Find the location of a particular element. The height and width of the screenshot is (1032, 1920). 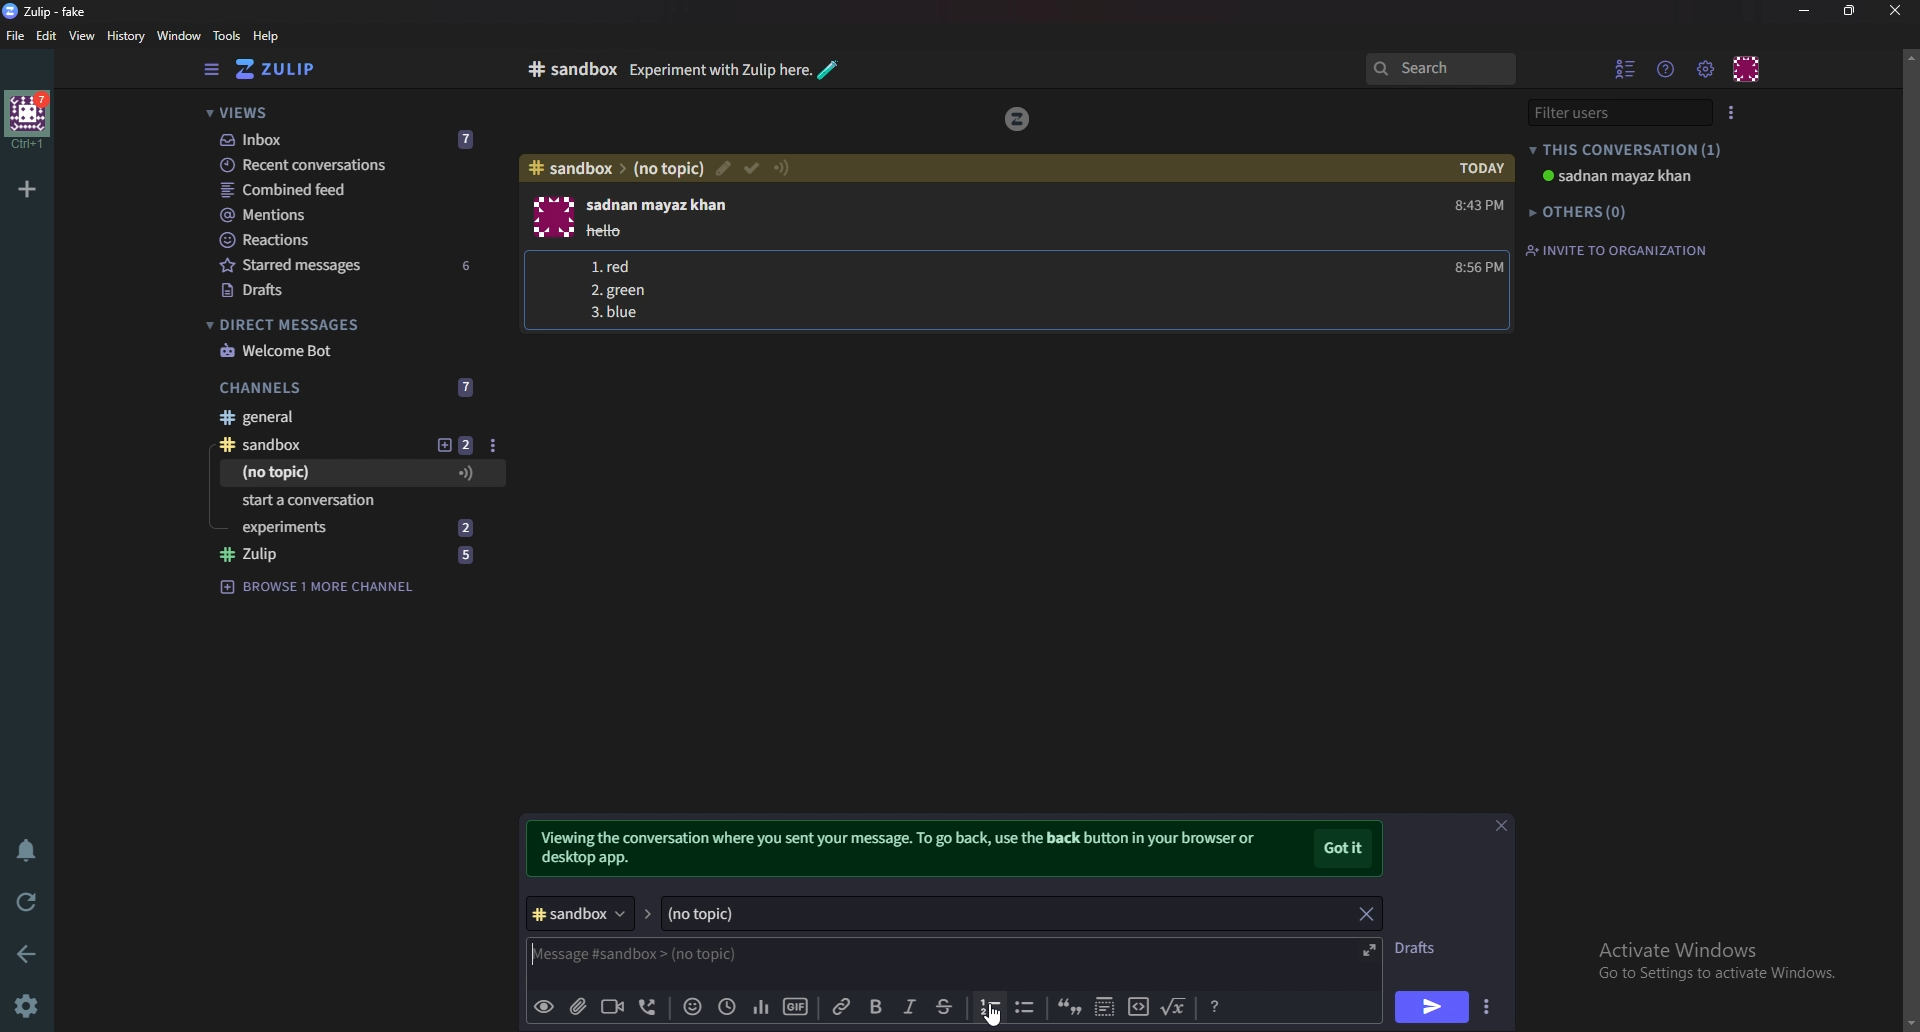

Recent conversations is located at coordinates (353, 166).